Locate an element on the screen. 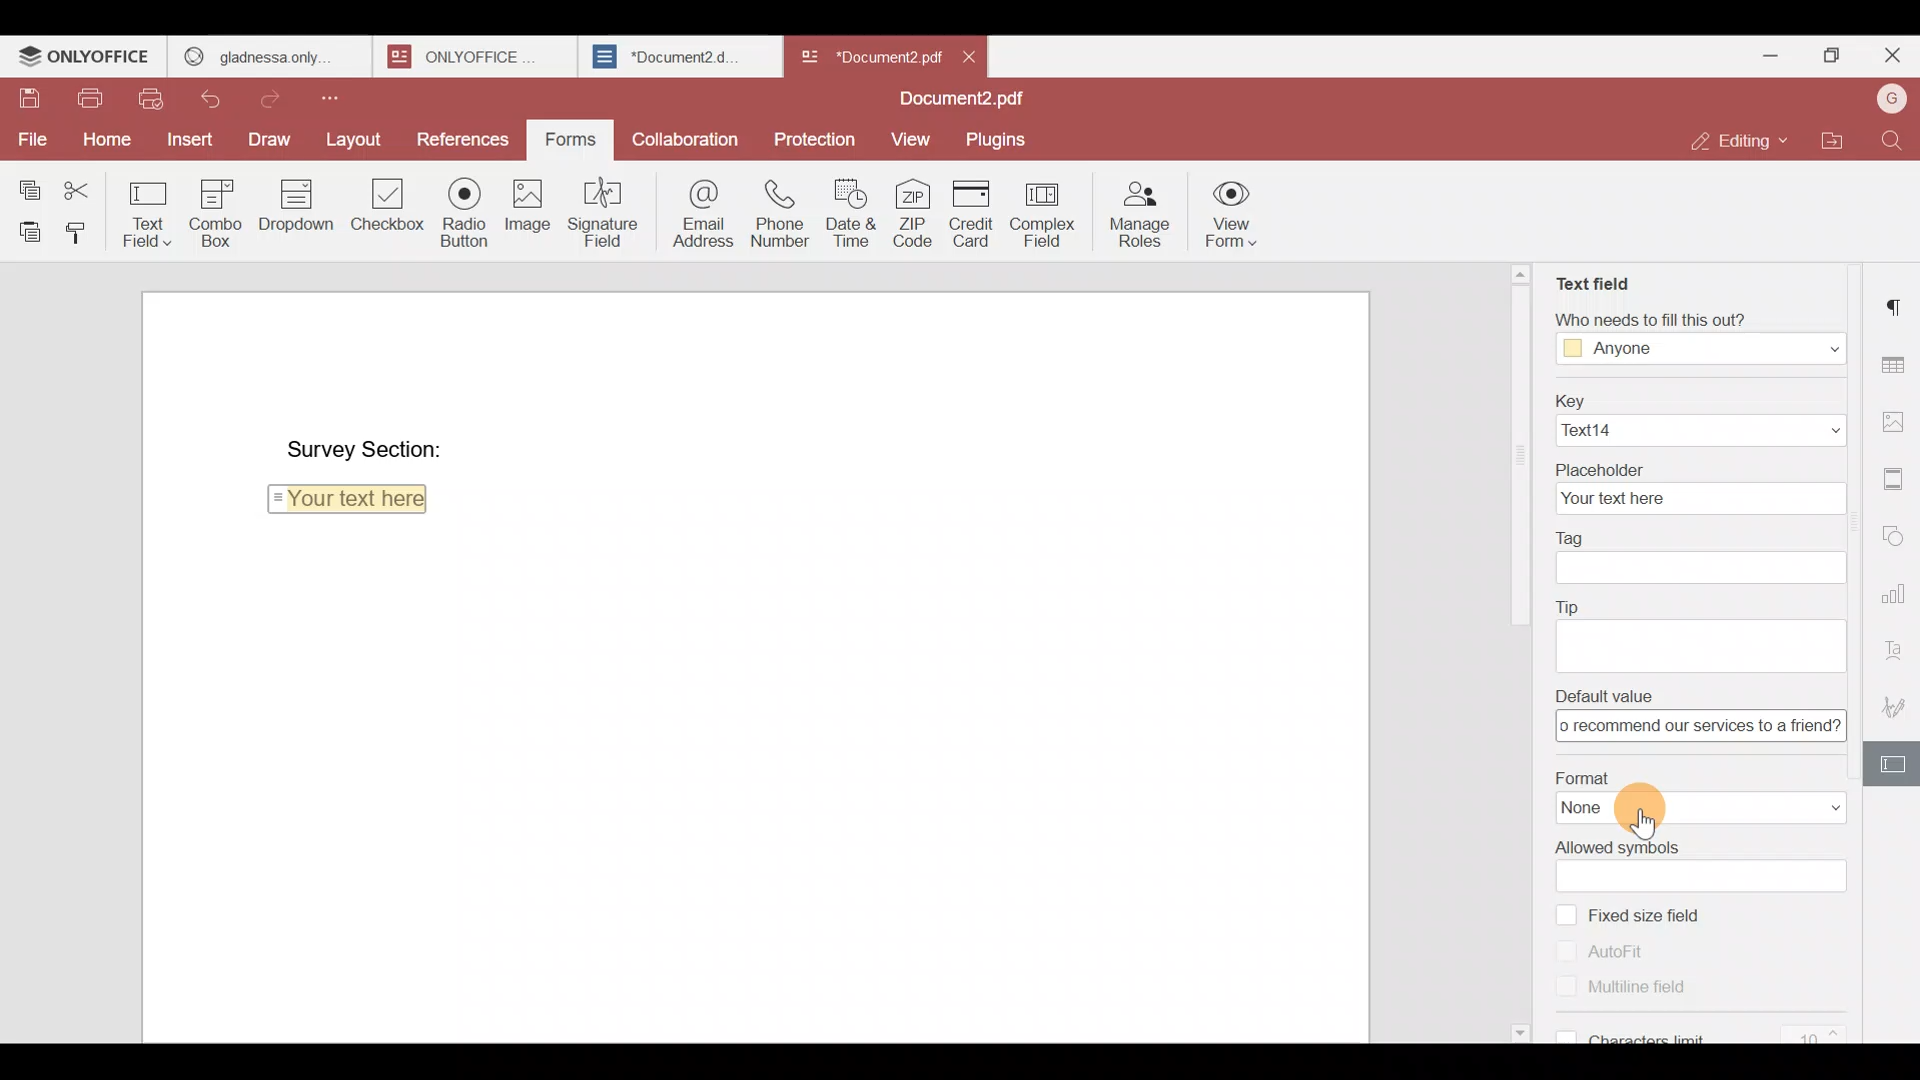 Image resolution: width=1920 pixels, height=1080 pixels. Format is located at coordinates (1699, 774).